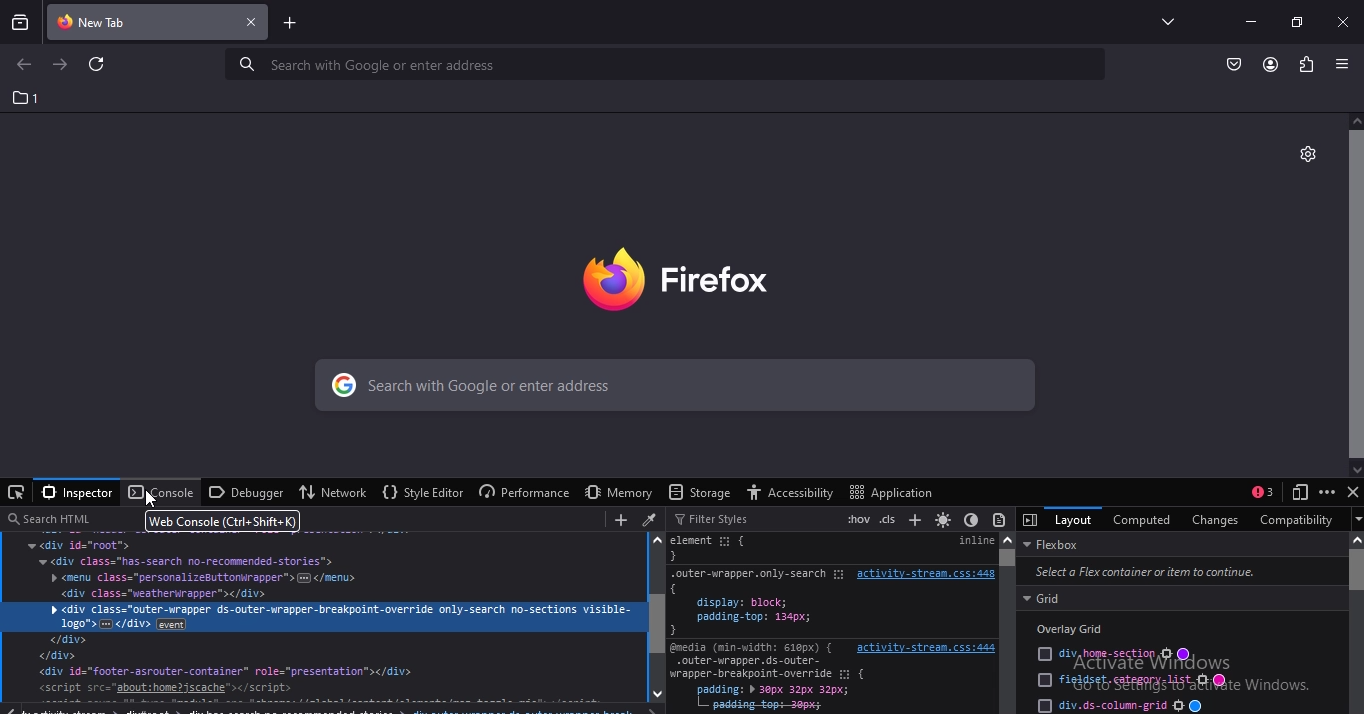 The width and height of the screenshot is (1364, 714). Describe the element at coordinates (1296, 21) in the screenshot. I see `restore tab` at that location.